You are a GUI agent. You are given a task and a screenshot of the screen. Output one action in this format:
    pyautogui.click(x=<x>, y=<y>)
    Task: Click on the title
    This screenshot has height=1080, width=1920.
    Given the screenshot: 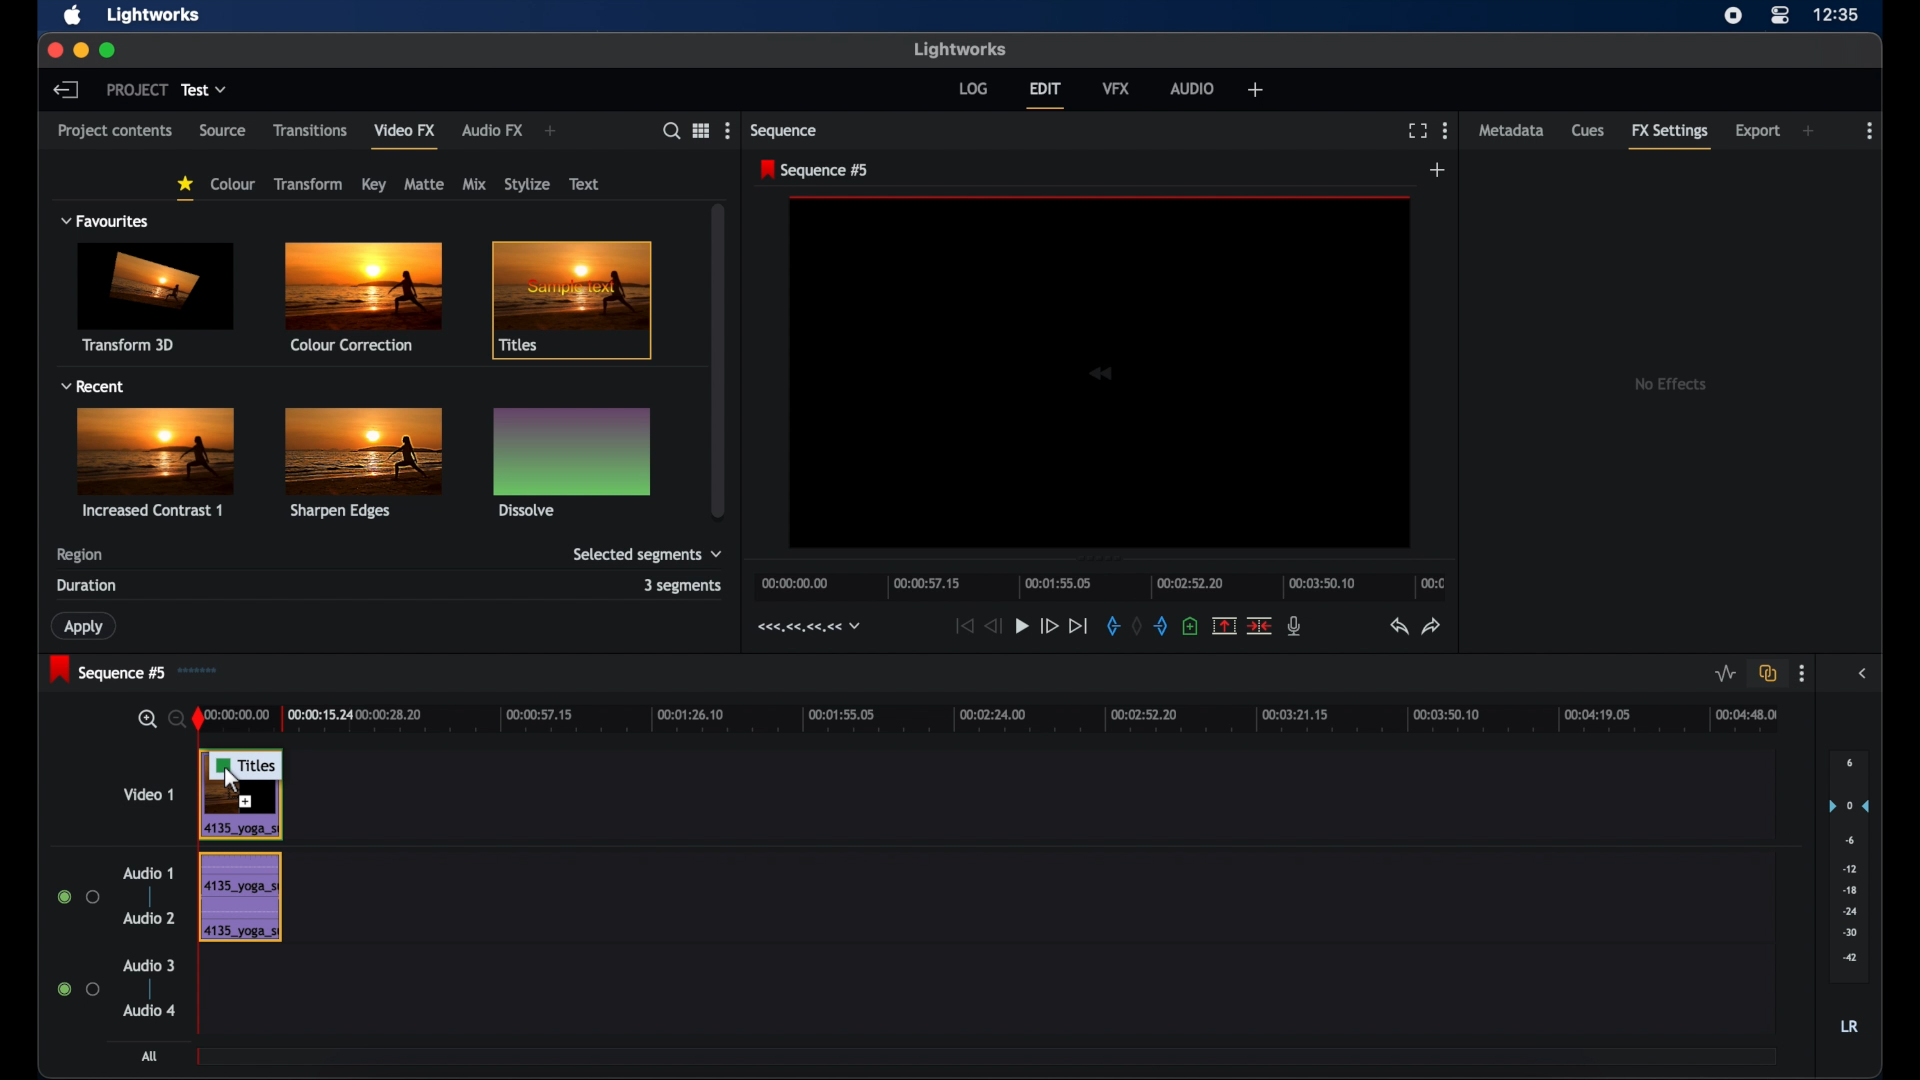 What is the action you would take?
    pyautogui.click(x=578, y=302)
    